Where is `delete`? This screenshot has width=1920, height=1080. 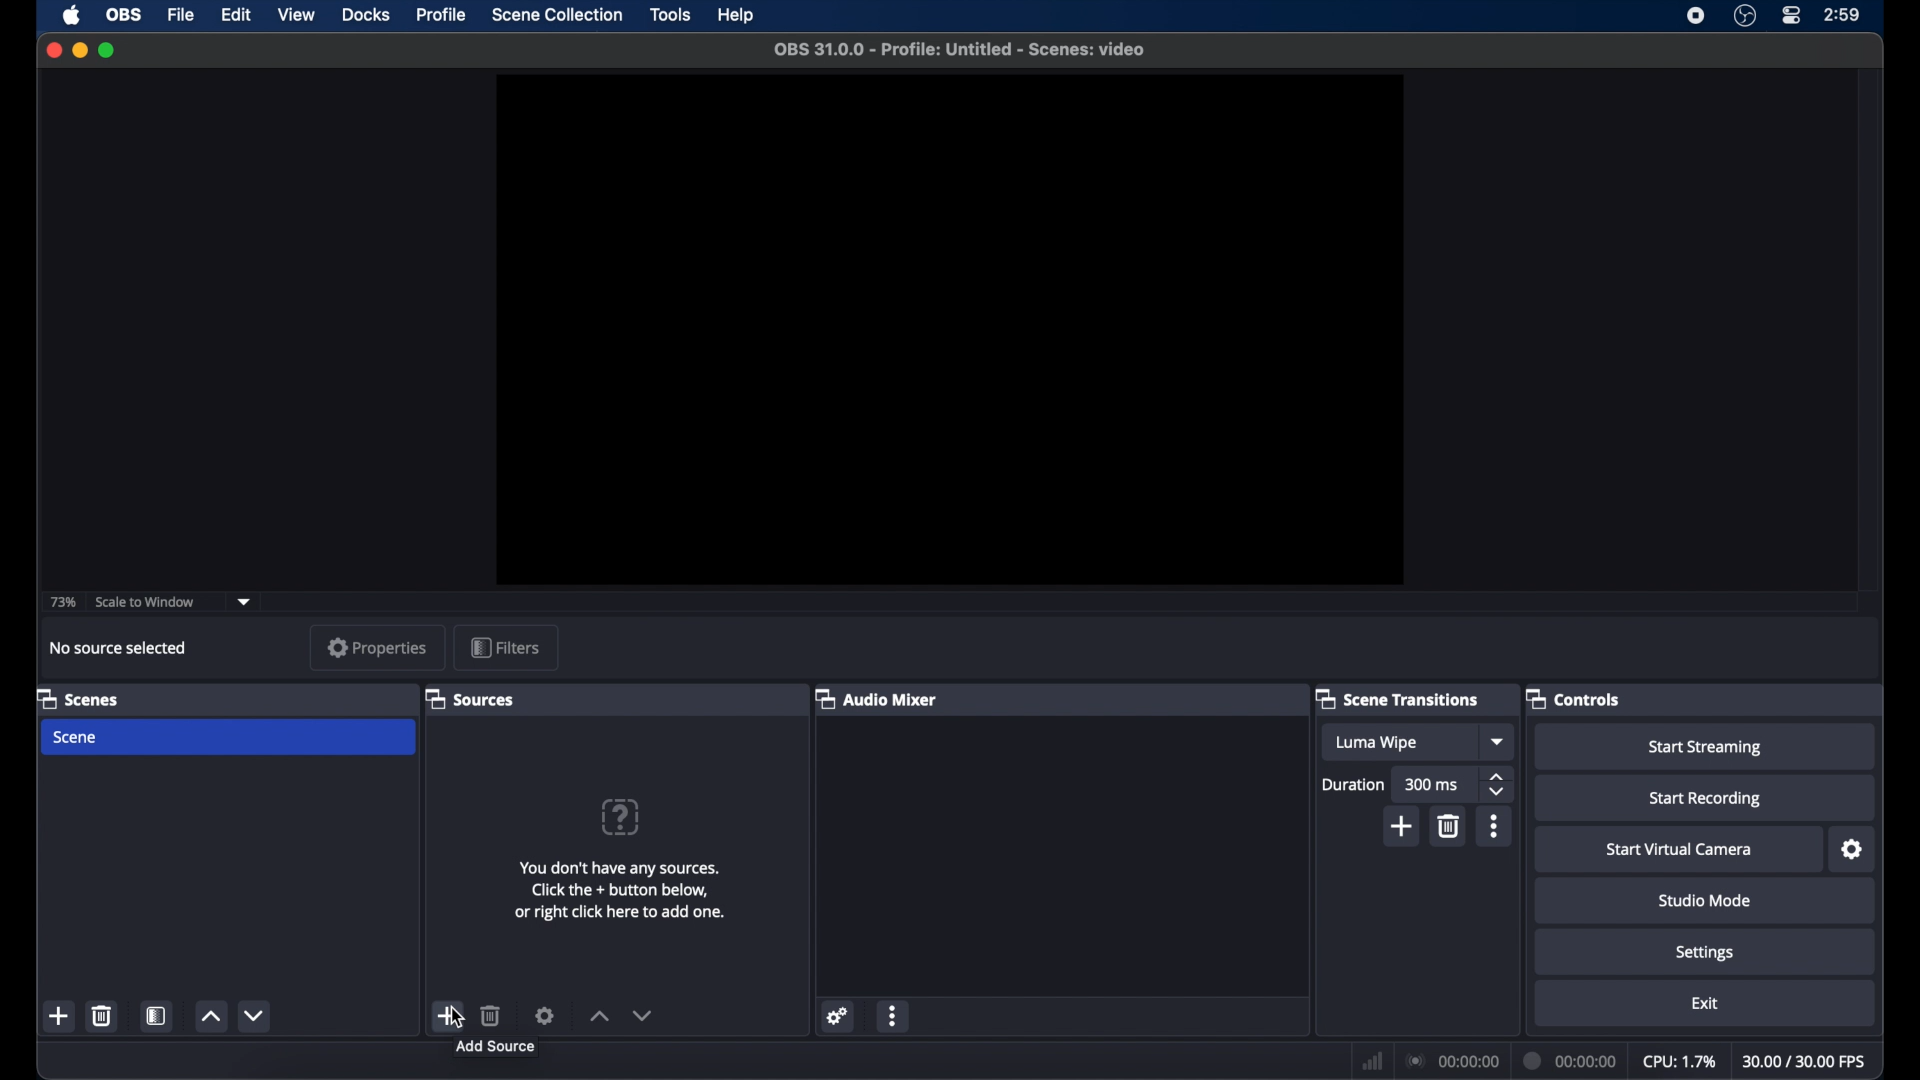 delete is located at coordinates (491, 1016).